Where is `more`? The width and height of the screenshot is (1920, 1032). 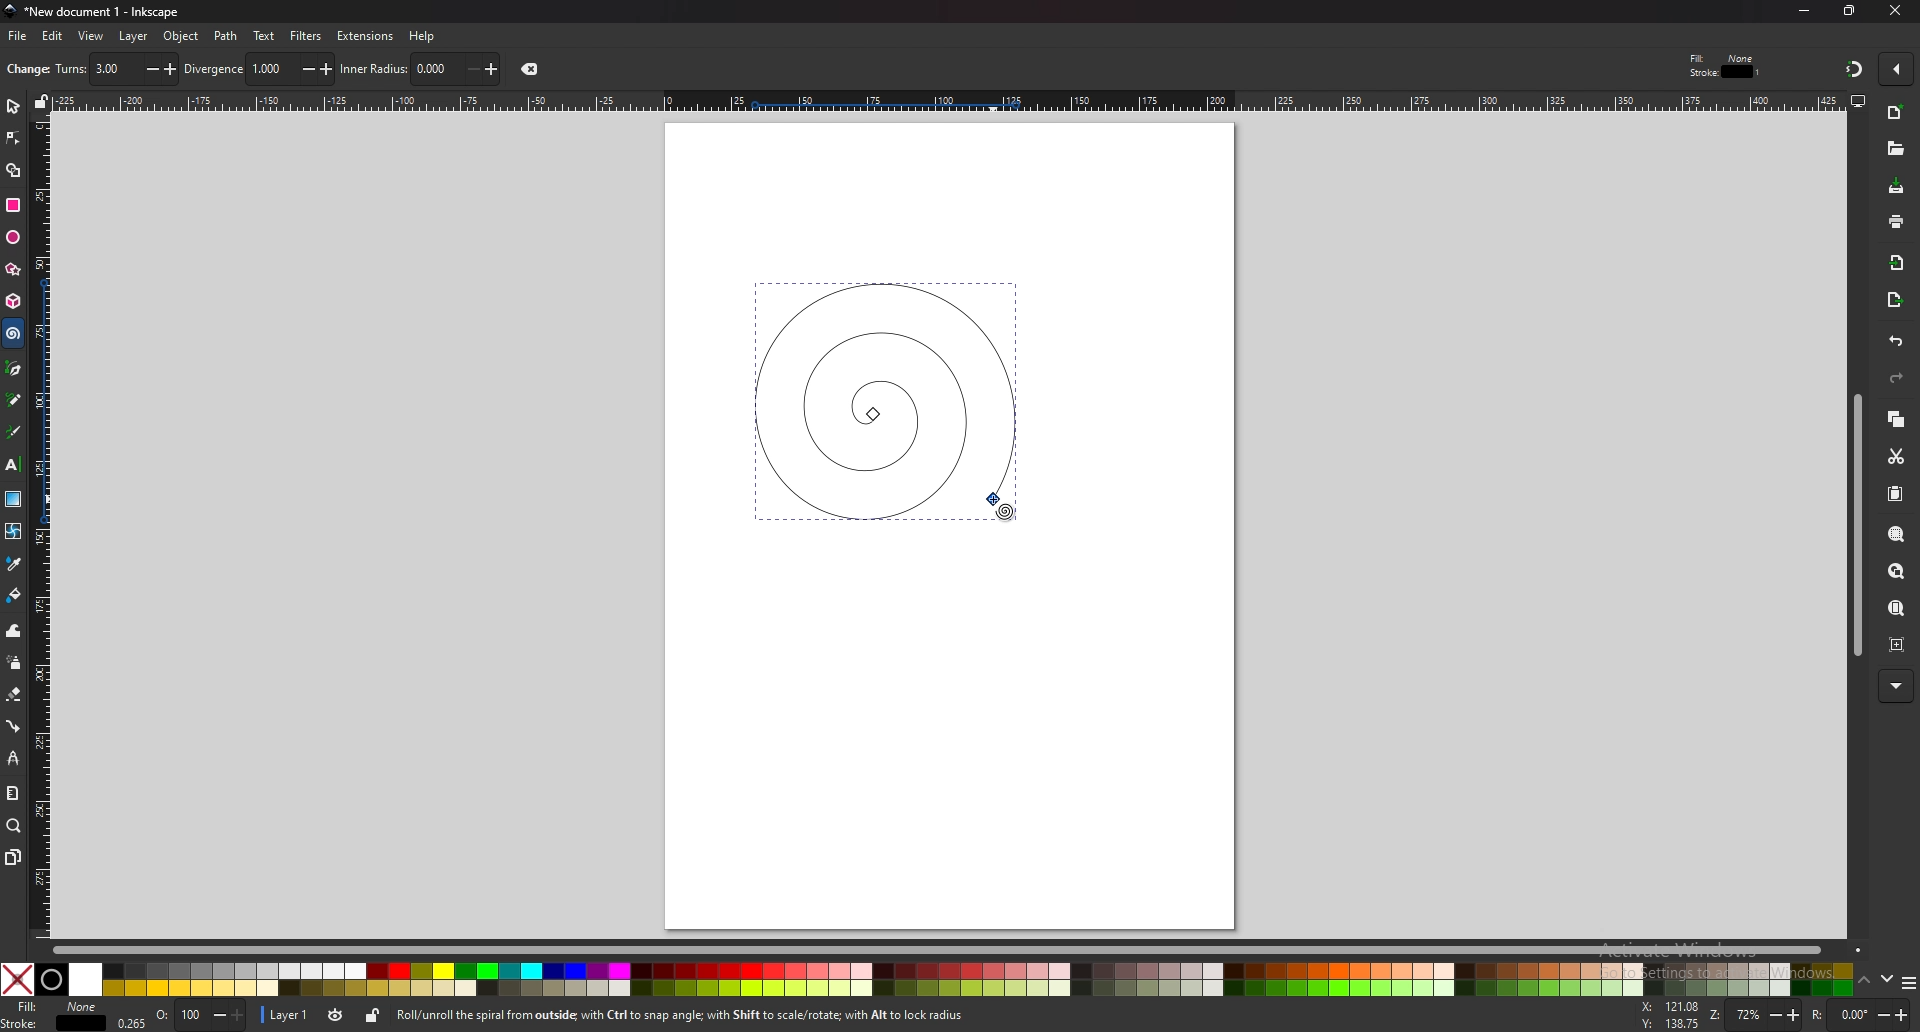
more is located at coordinates (1896, 684).